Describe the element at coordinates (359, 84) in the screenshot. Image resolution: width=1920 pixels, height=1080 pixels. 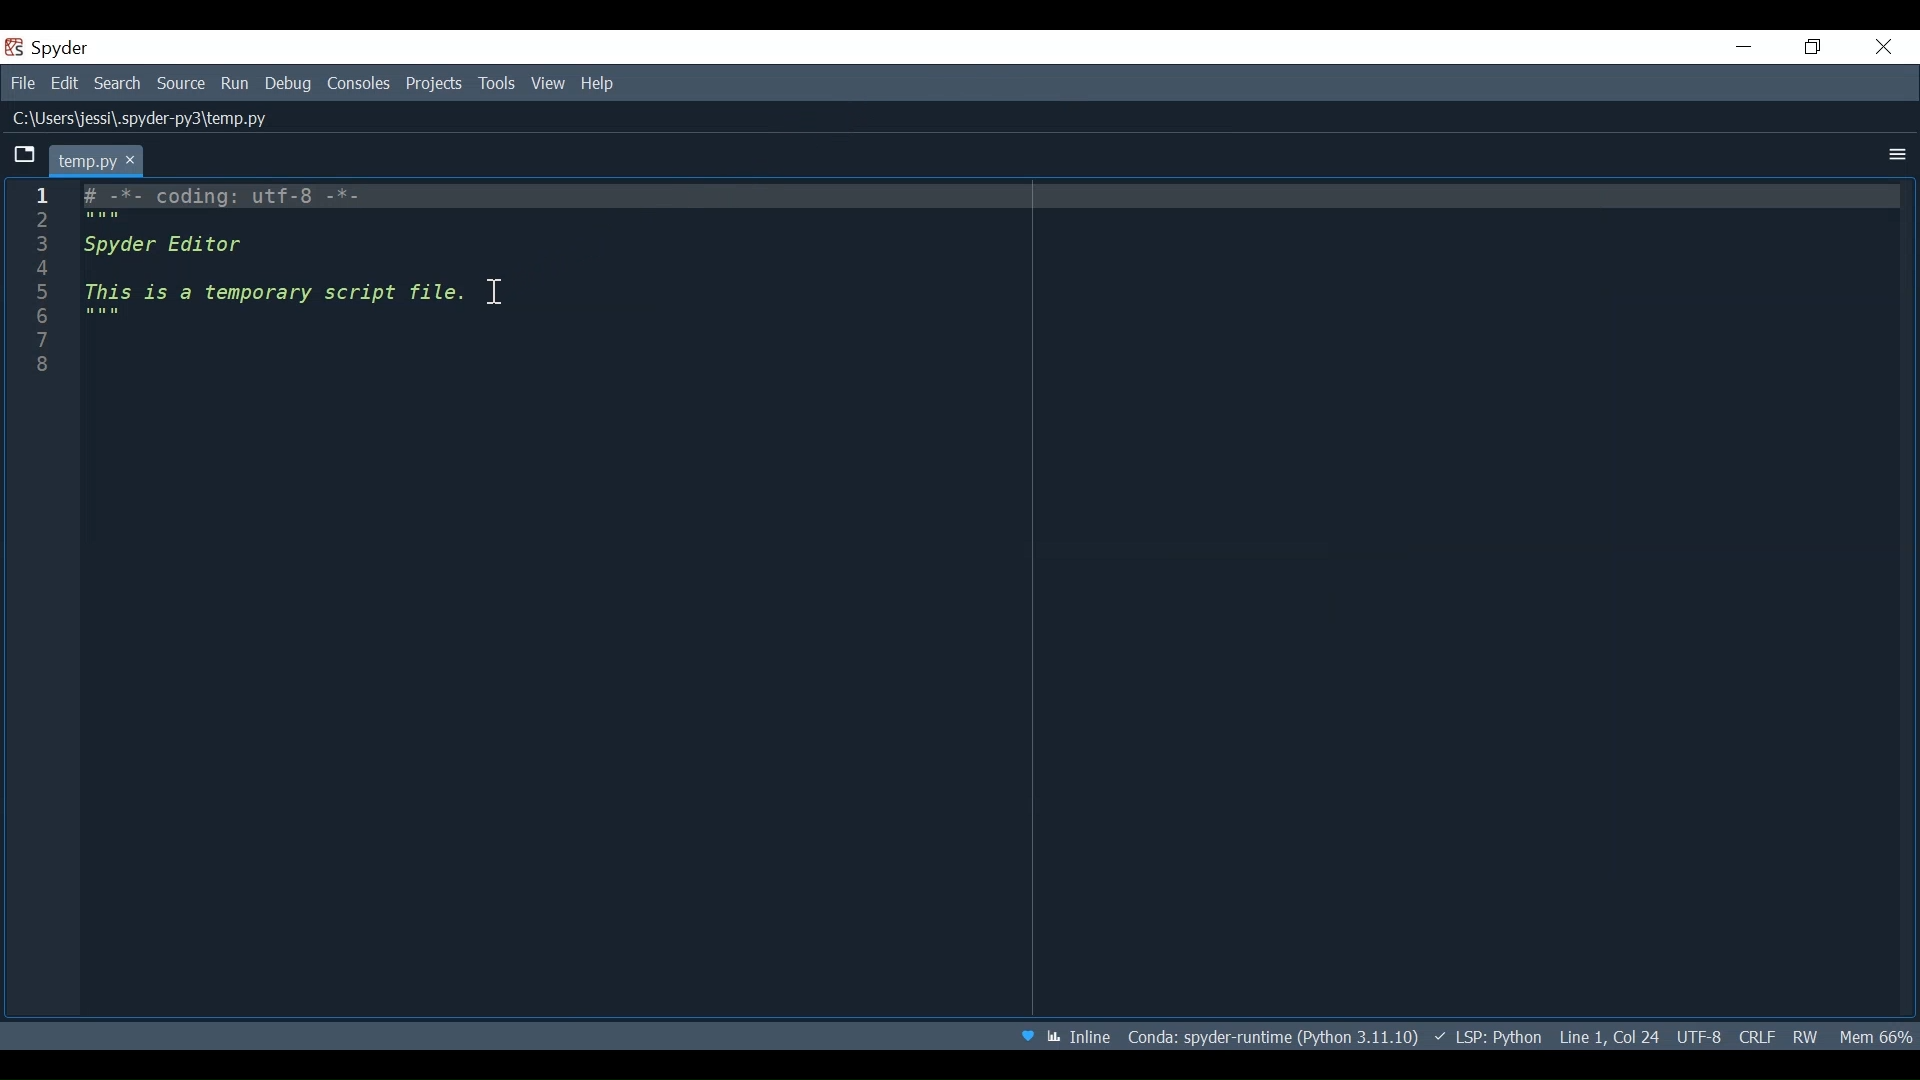
I see `Consoles` at that location.